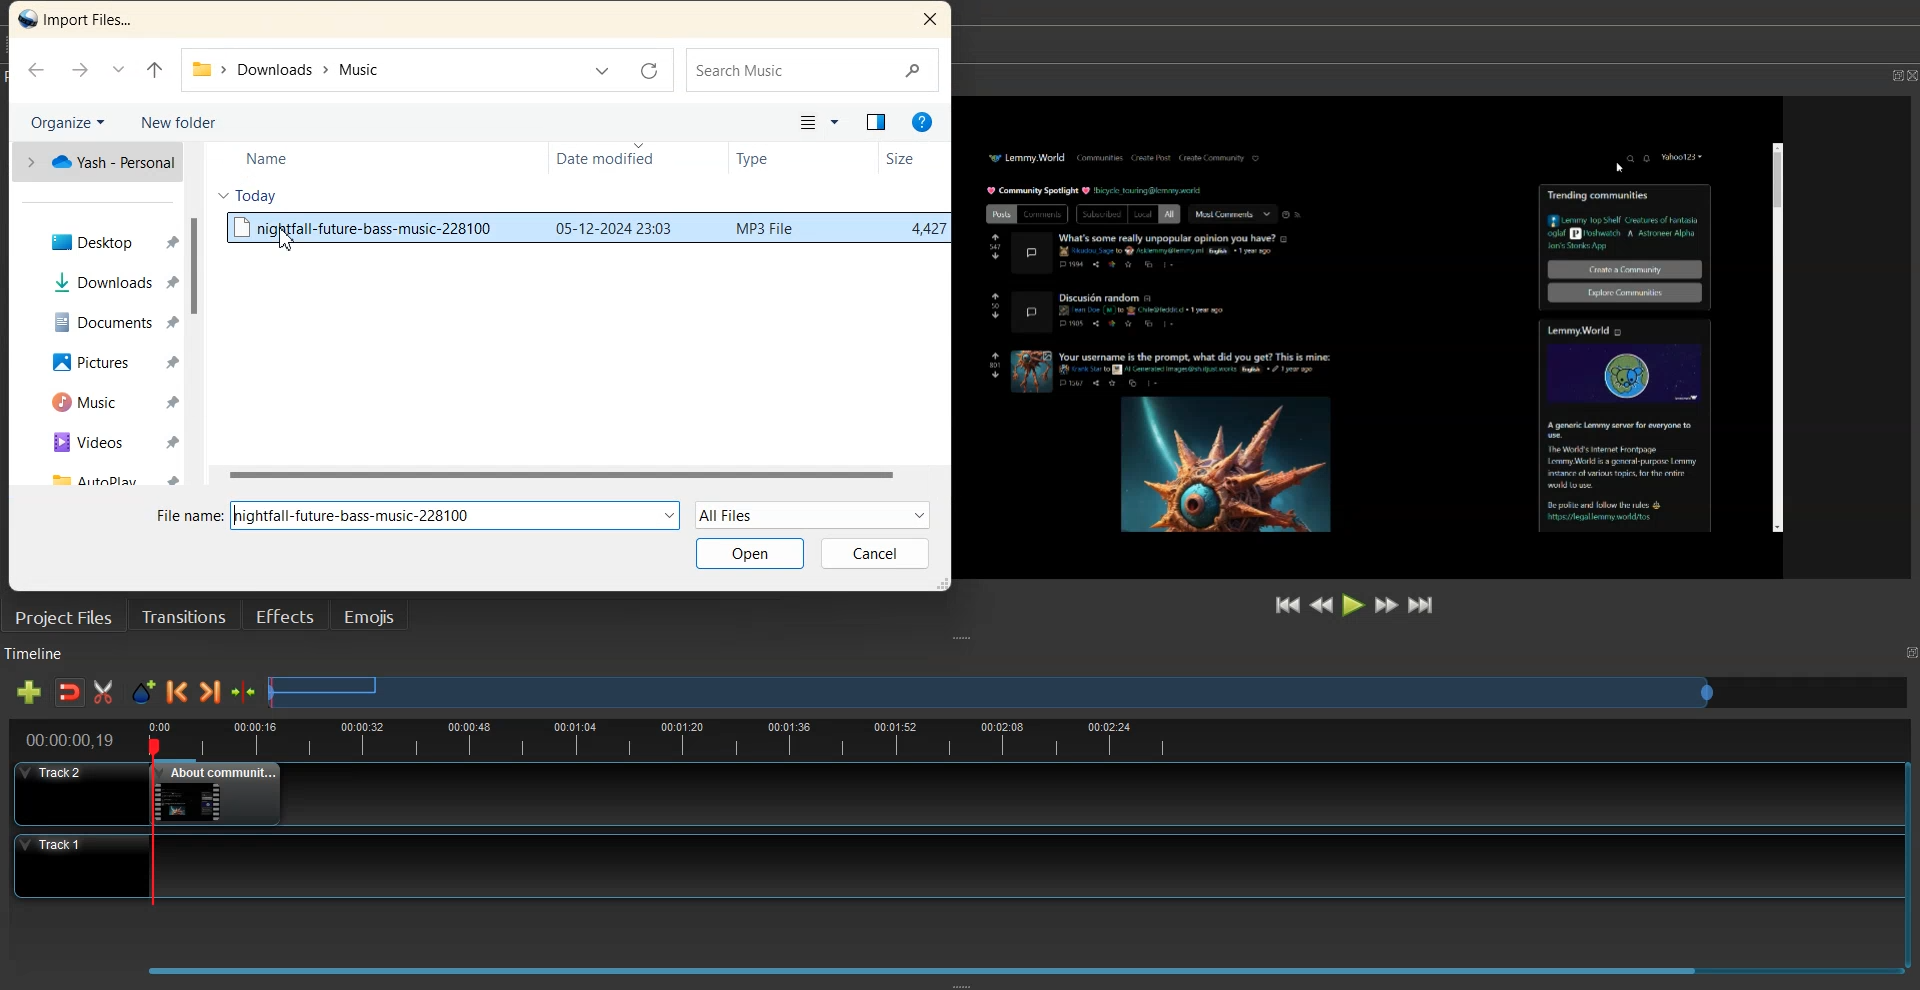 The image size is (1920, 990). What do you see at coordinates (815, 70) in the screenshot?
I see `Search Bar` at bounding box center [815, 70].